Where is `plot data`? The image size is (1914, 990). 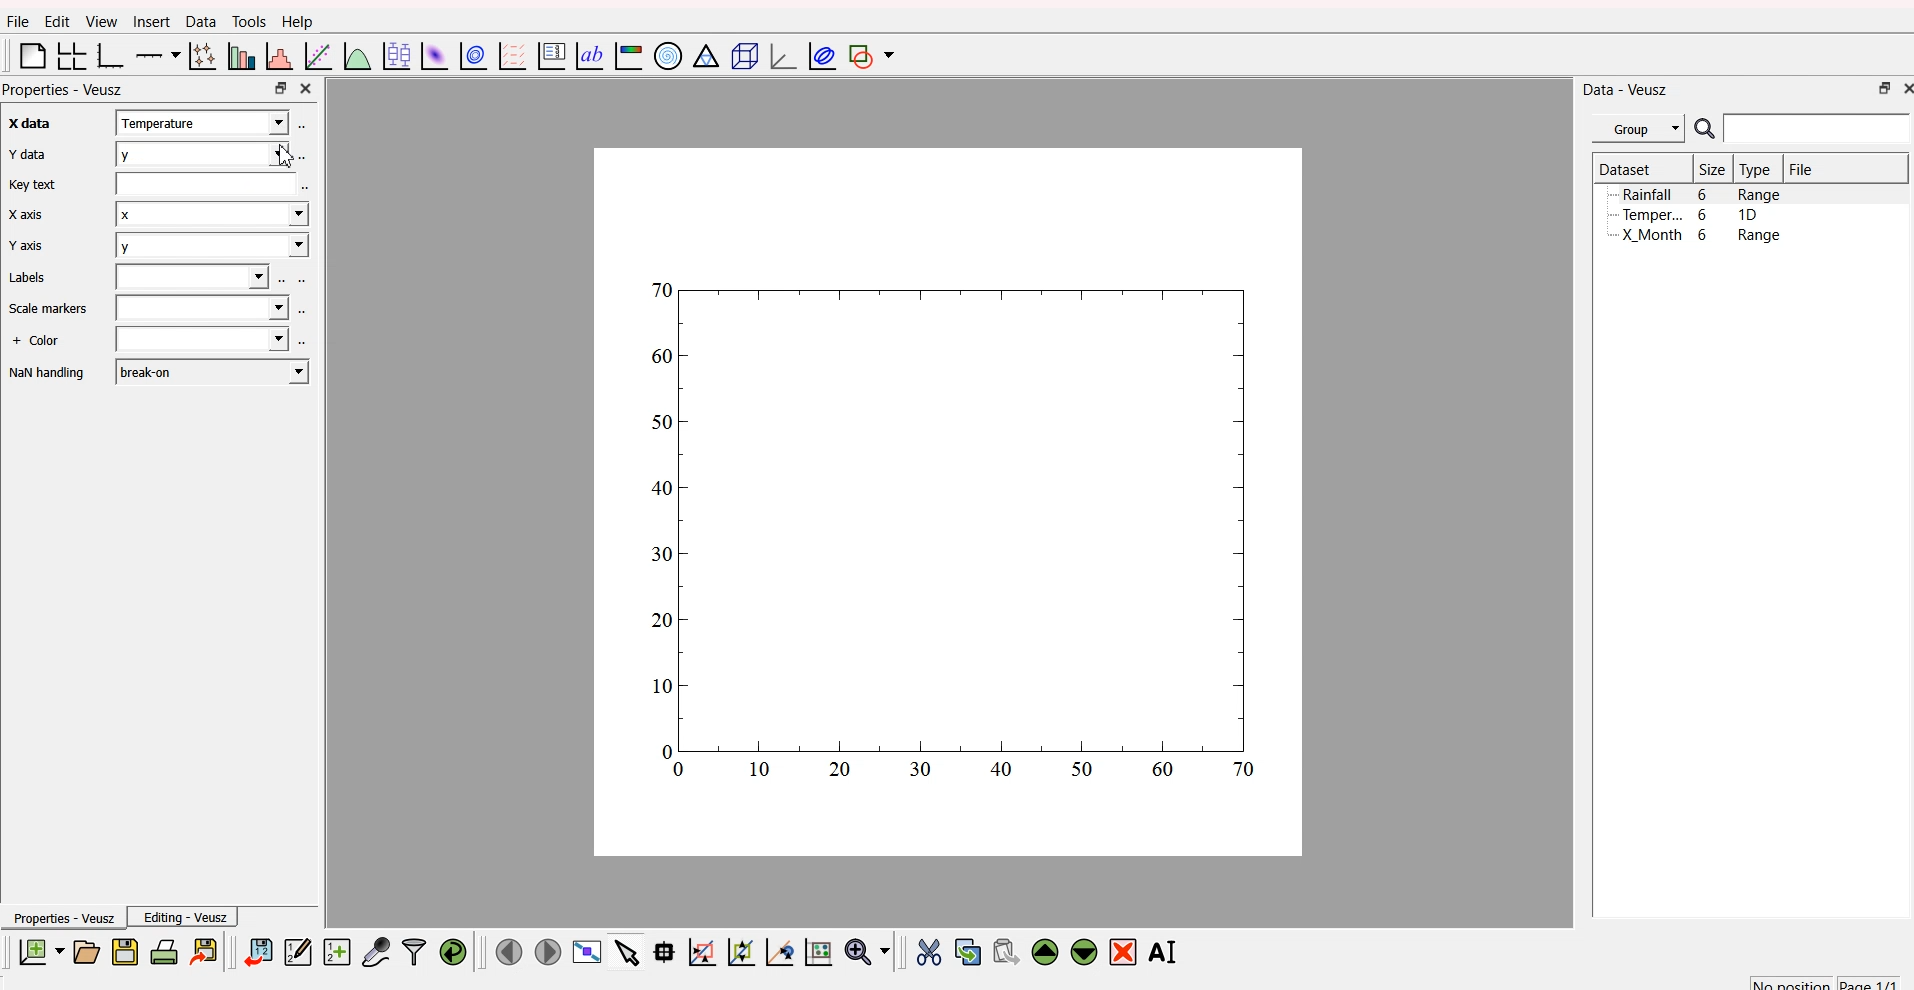 plot data is located at coordinates (471, 56).